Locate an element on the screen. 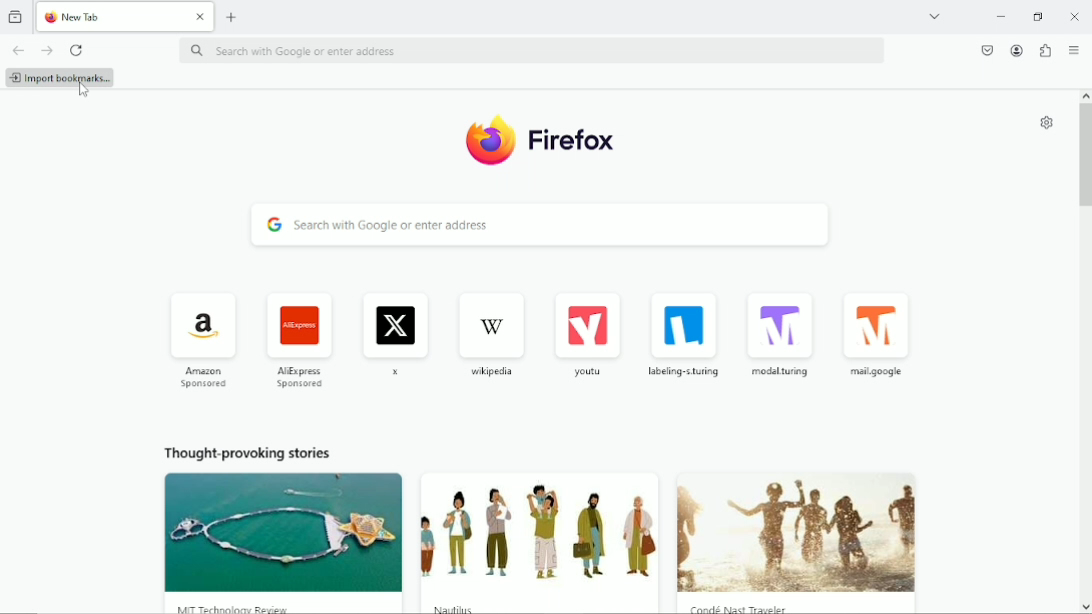 The height and width of the screenshot is (614, 1092). View recent browsing is located at coordinates (16, 16).